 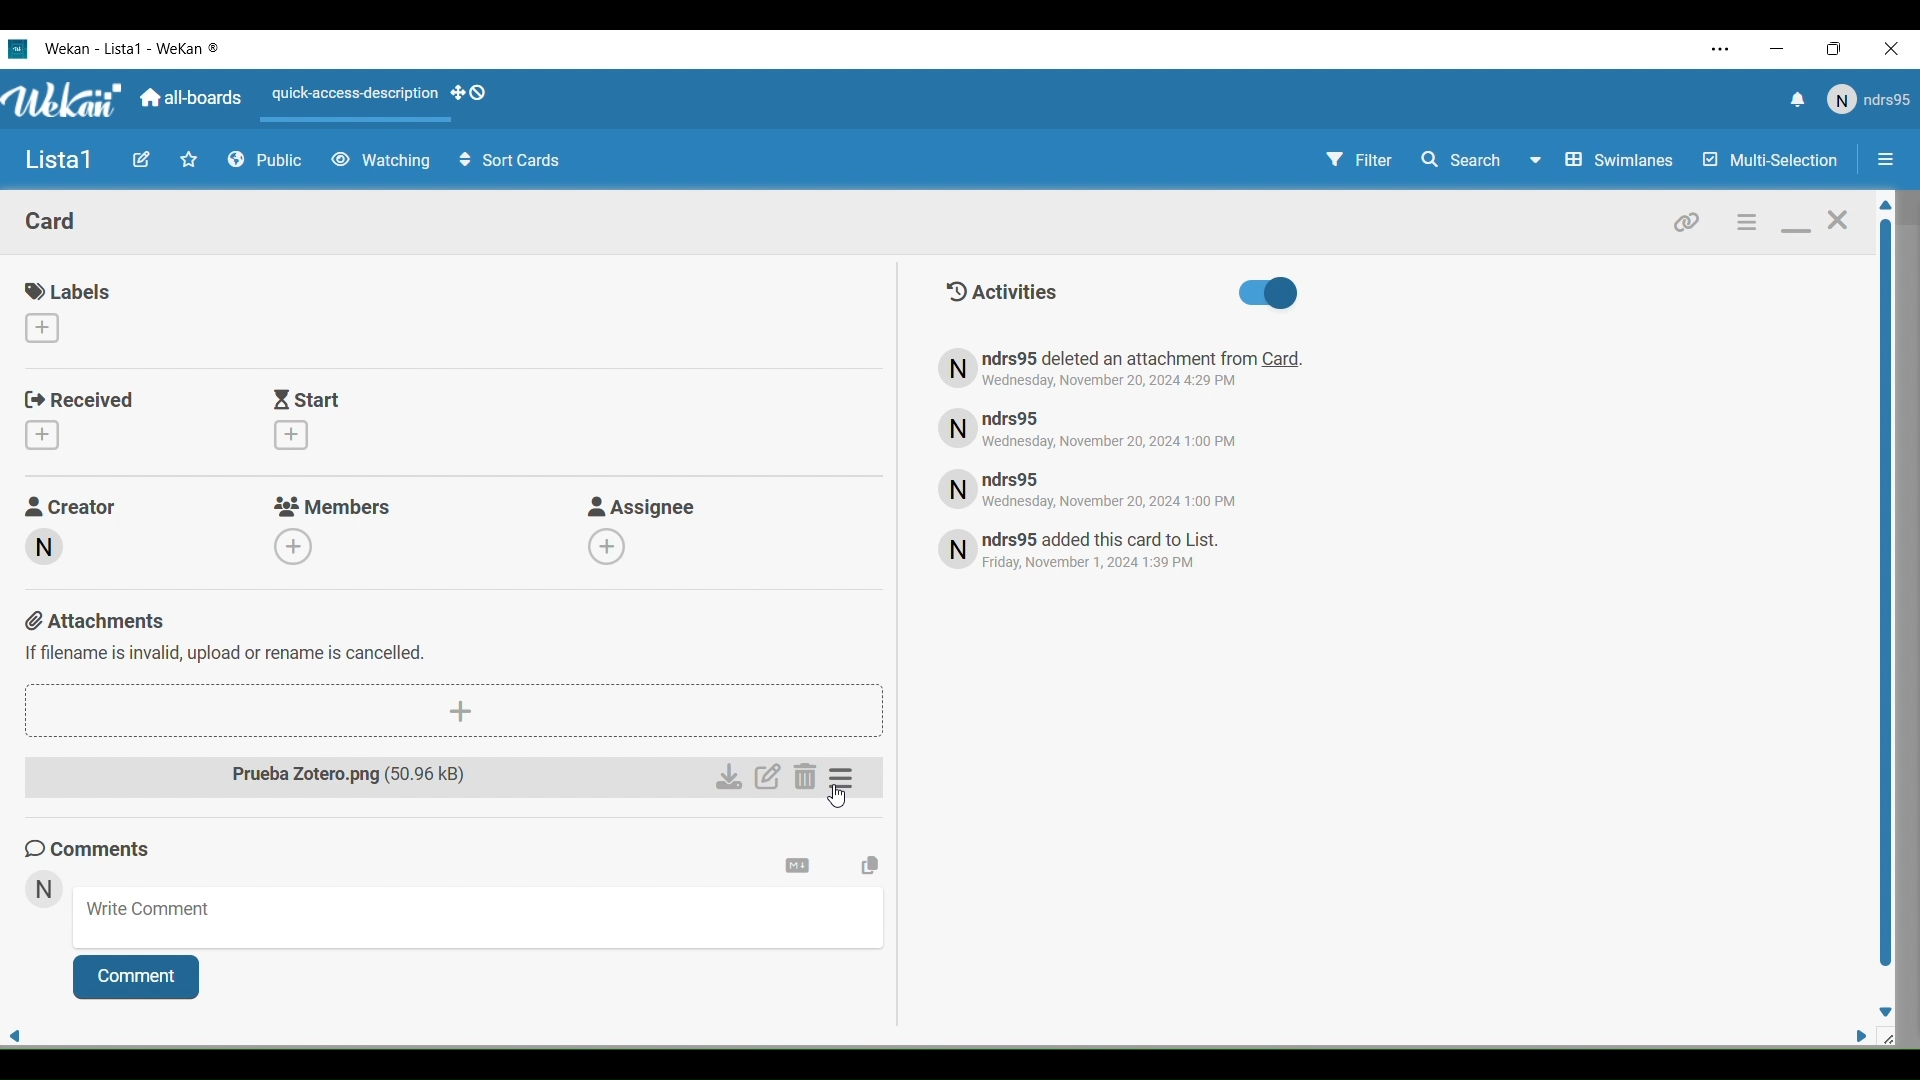 I want to click on Add assignee, so click(x=606, y=546).